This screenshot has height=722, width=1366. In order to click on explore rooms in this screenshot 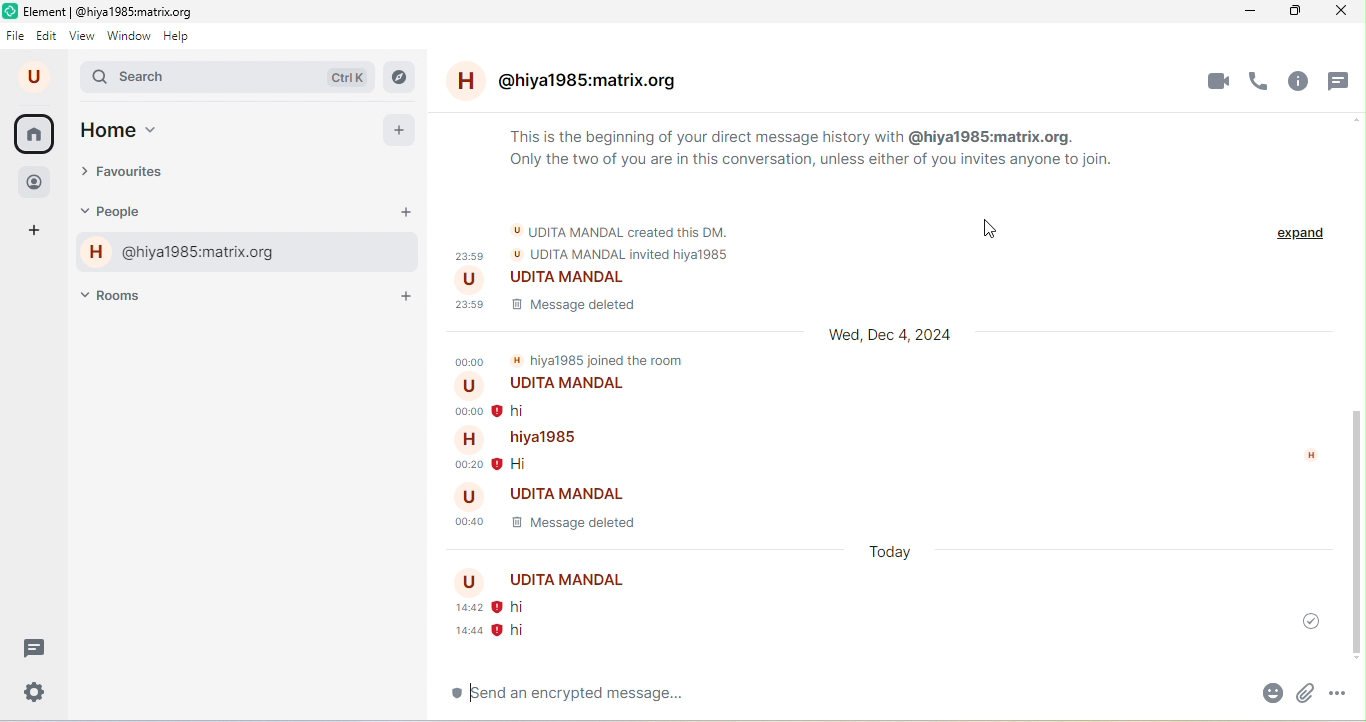, I will do `click(400, 77)`.